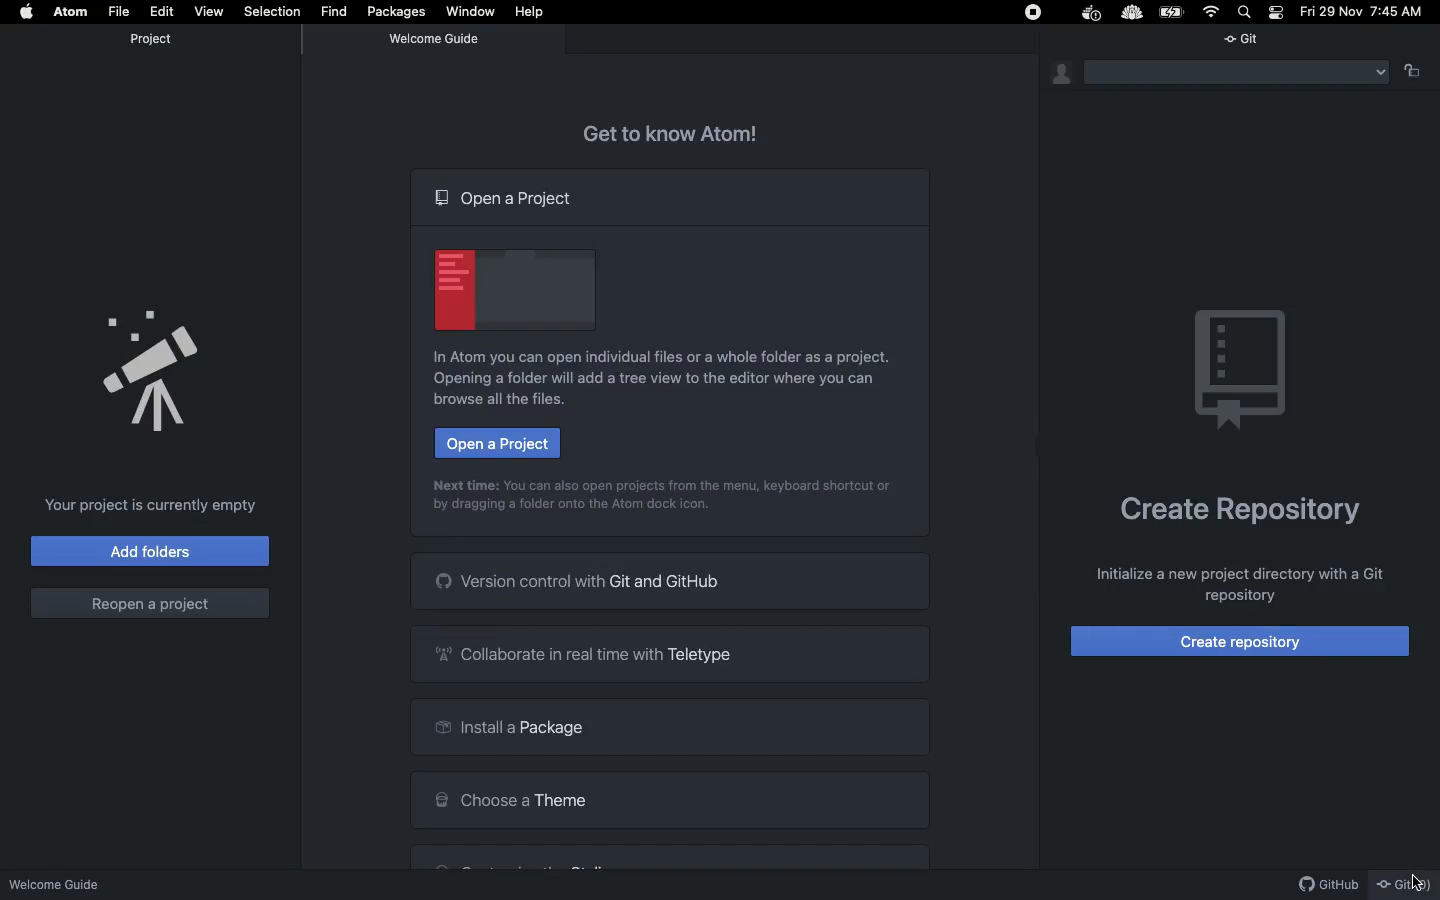 This screenshot has height=900, width=1440. What do you see at coordinates (1237, 73) in the screenshot?
I see `Menu` at bounding box center [1237, 73].